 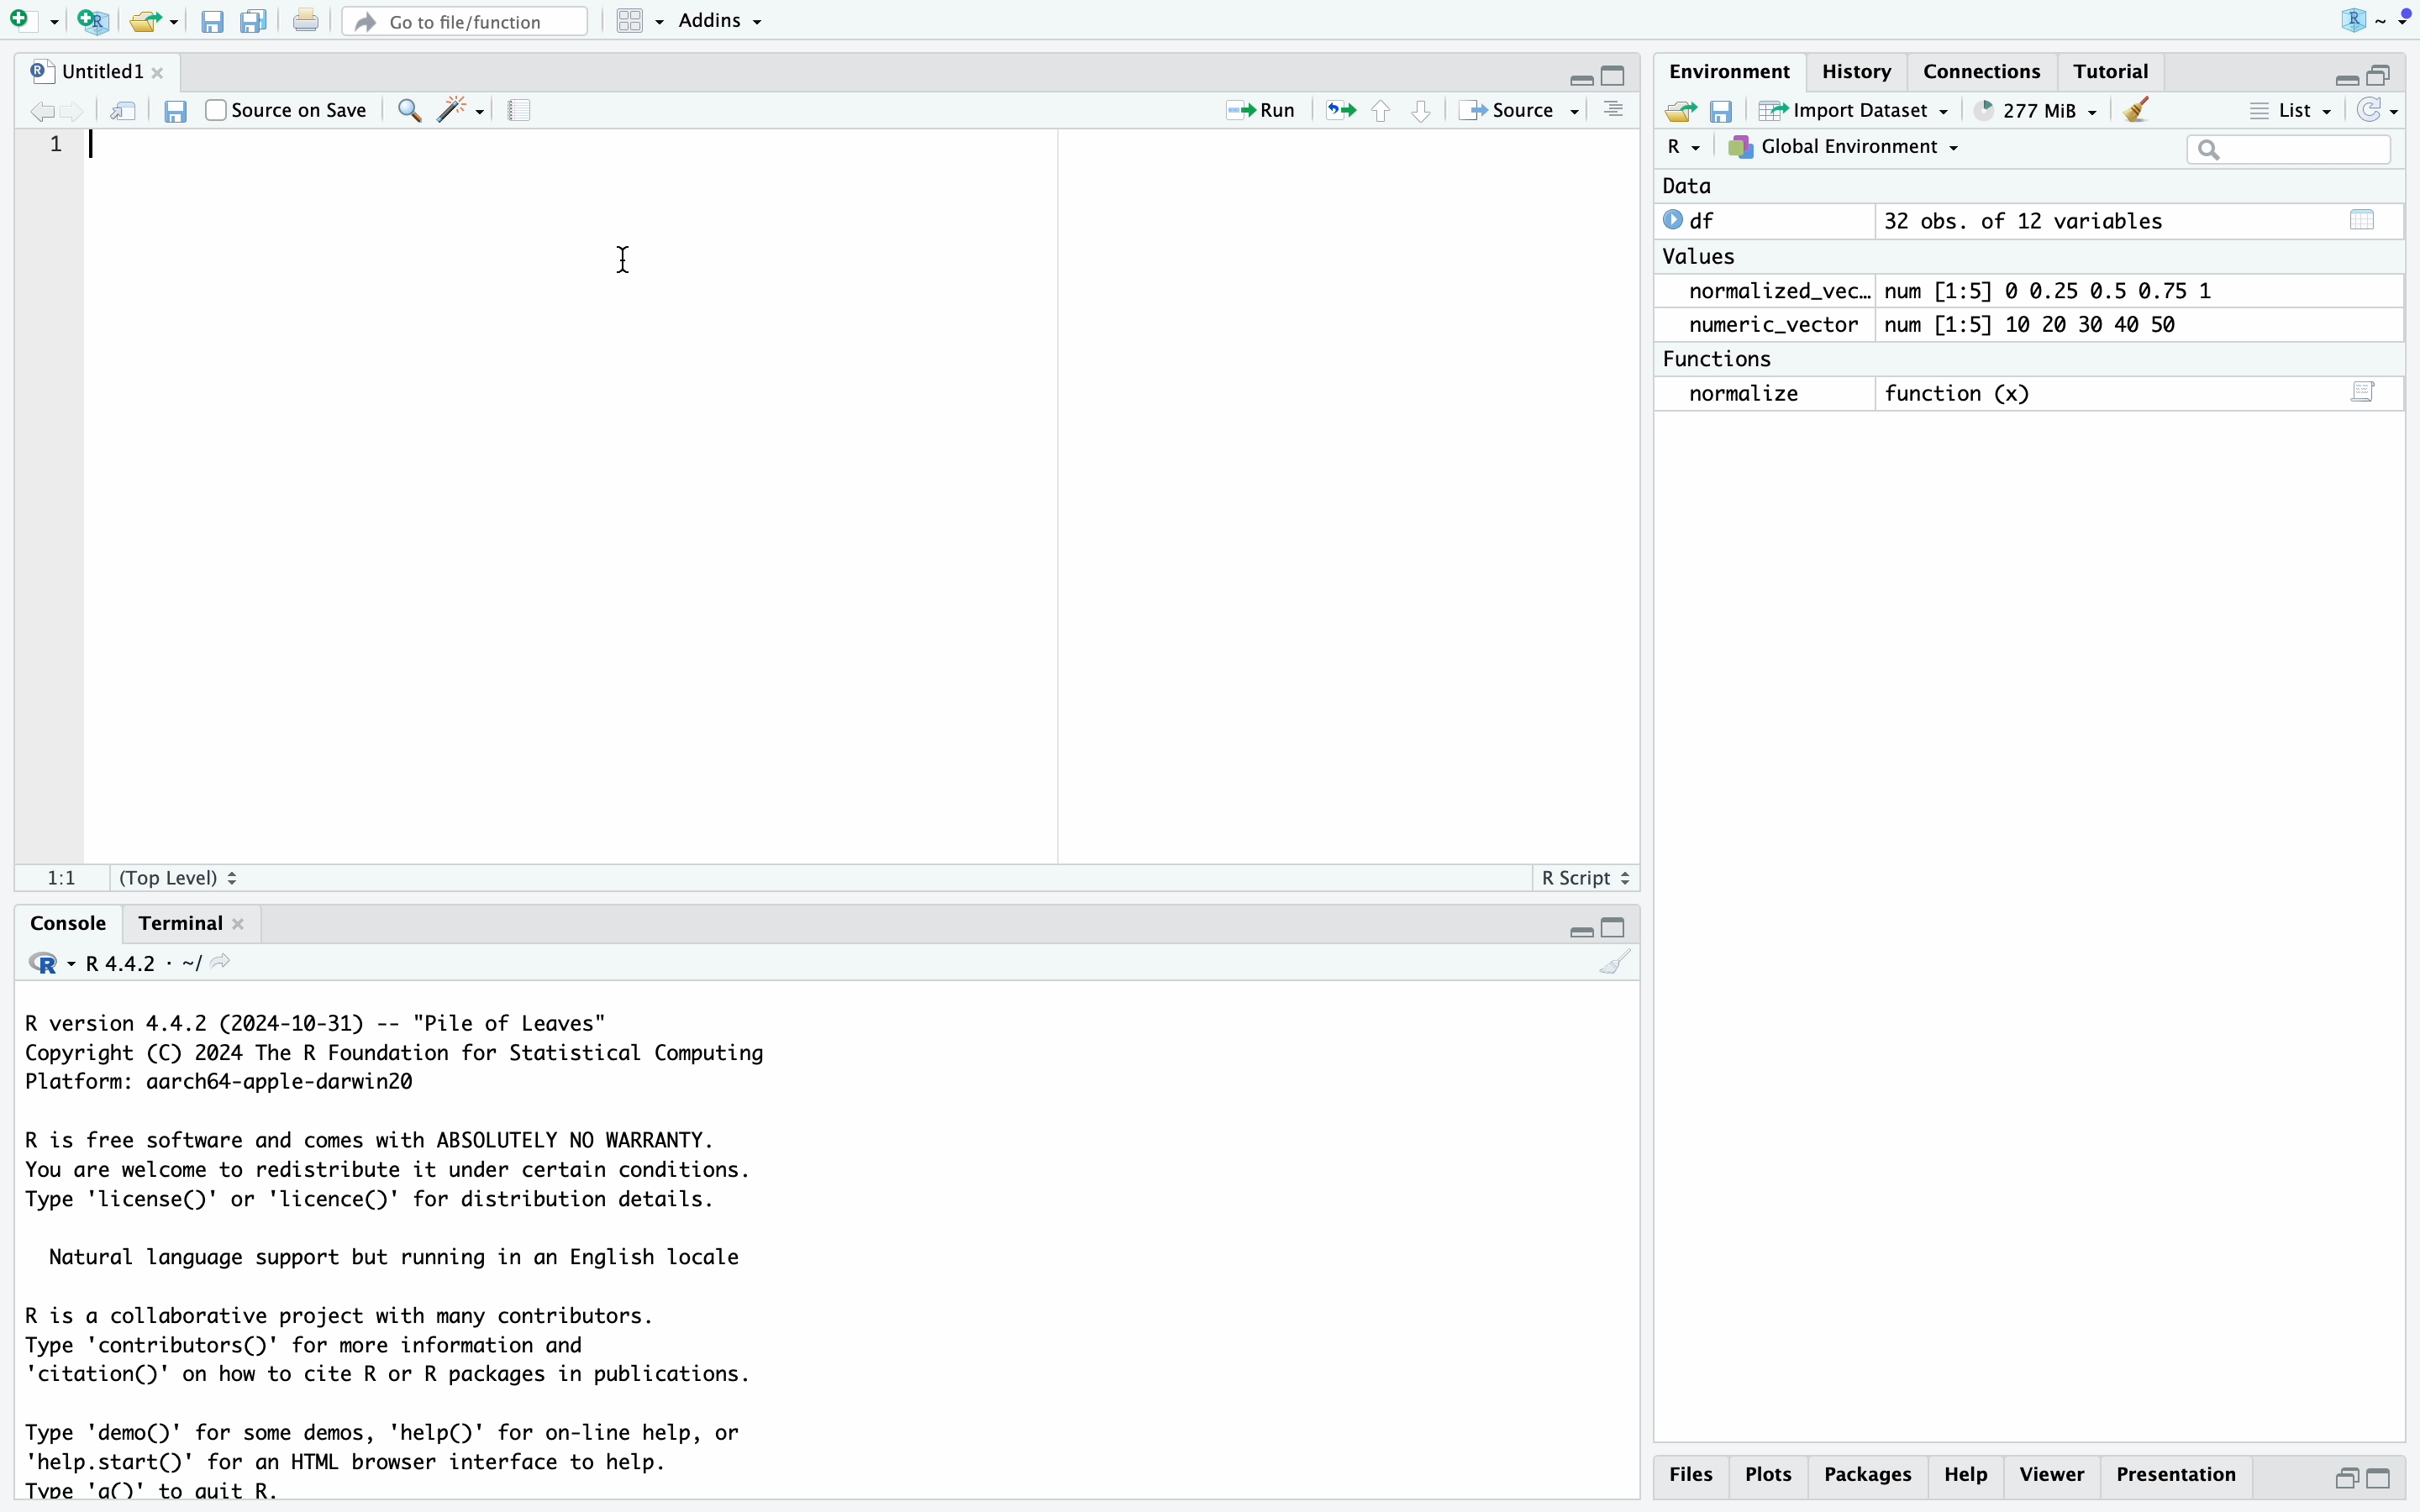 What do you see at coordinates (2381, 110) in the screenshot?
I see `REFRESH` at bounding box center [2381, 110].